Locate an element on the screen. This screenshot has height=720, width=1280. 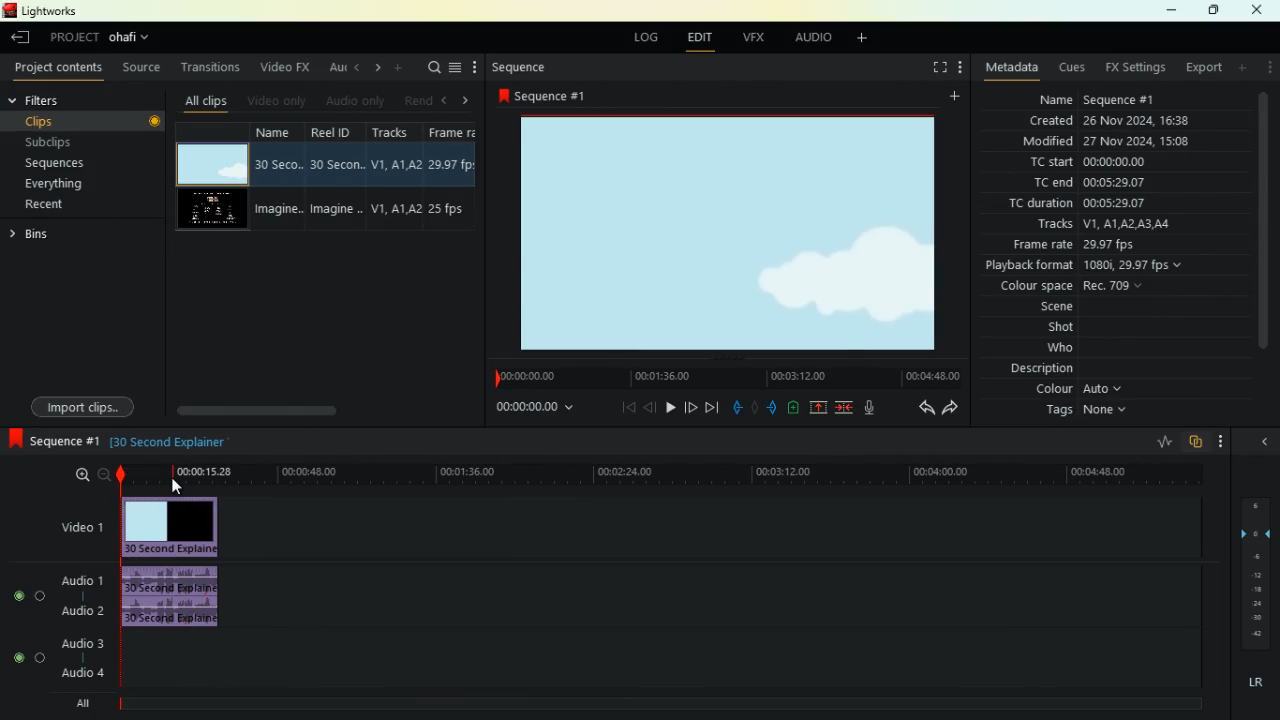
menu is located at coordinates (1266, 68).